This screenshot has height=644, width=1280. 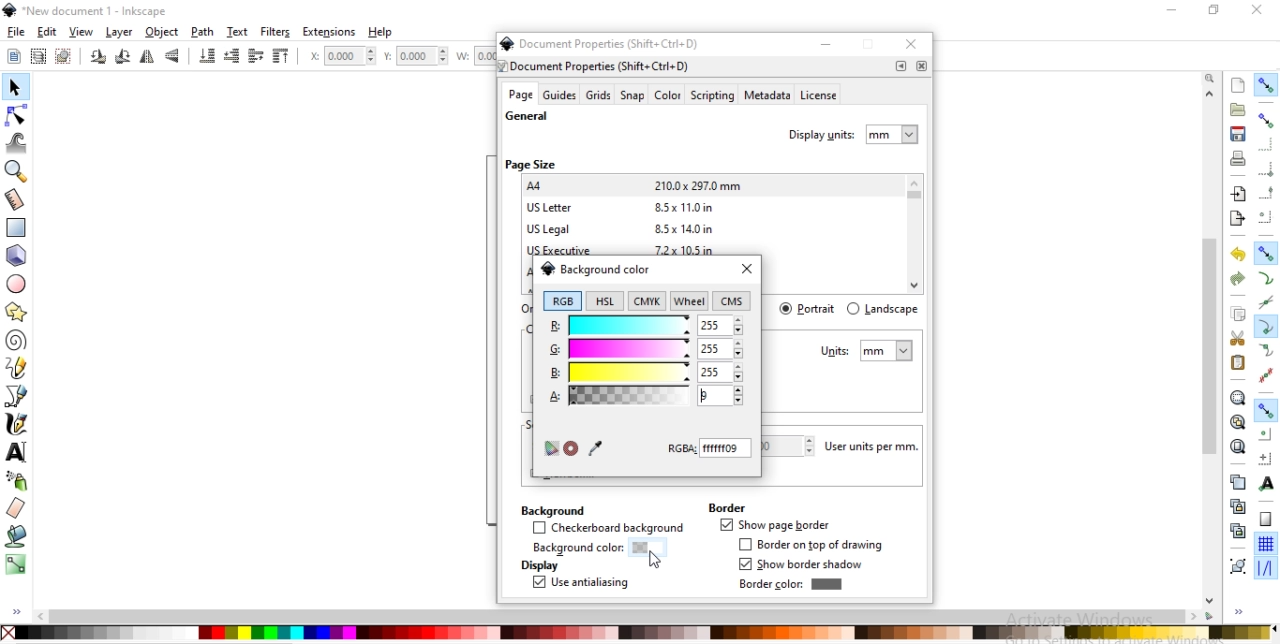 I want to click on snap to paths, so click(x=1265, y=279).